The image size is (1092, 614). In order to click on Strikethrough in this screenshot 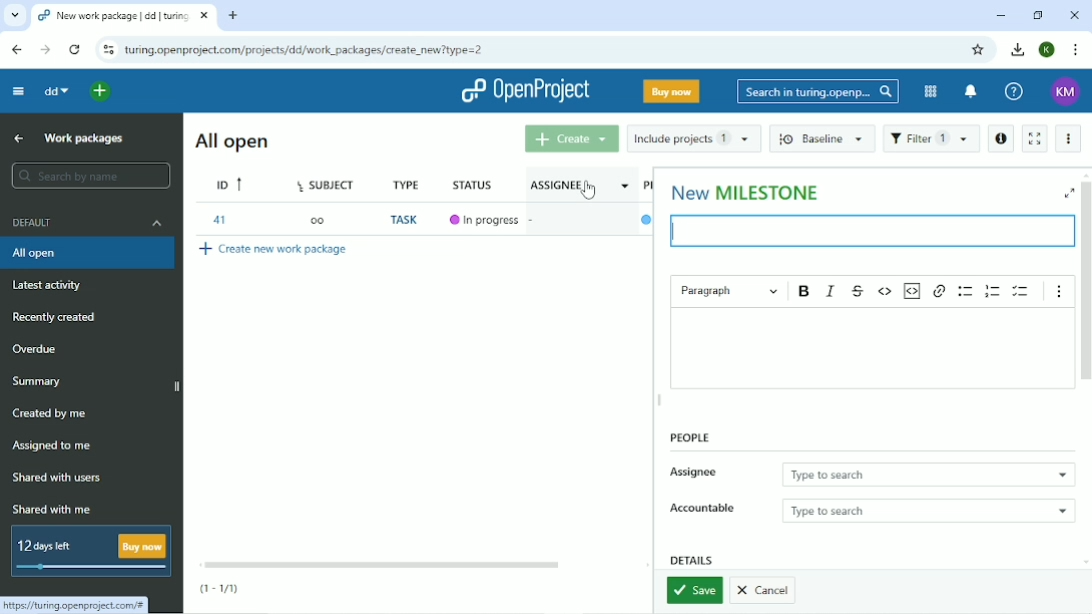, I will do `click(858, 290)`.